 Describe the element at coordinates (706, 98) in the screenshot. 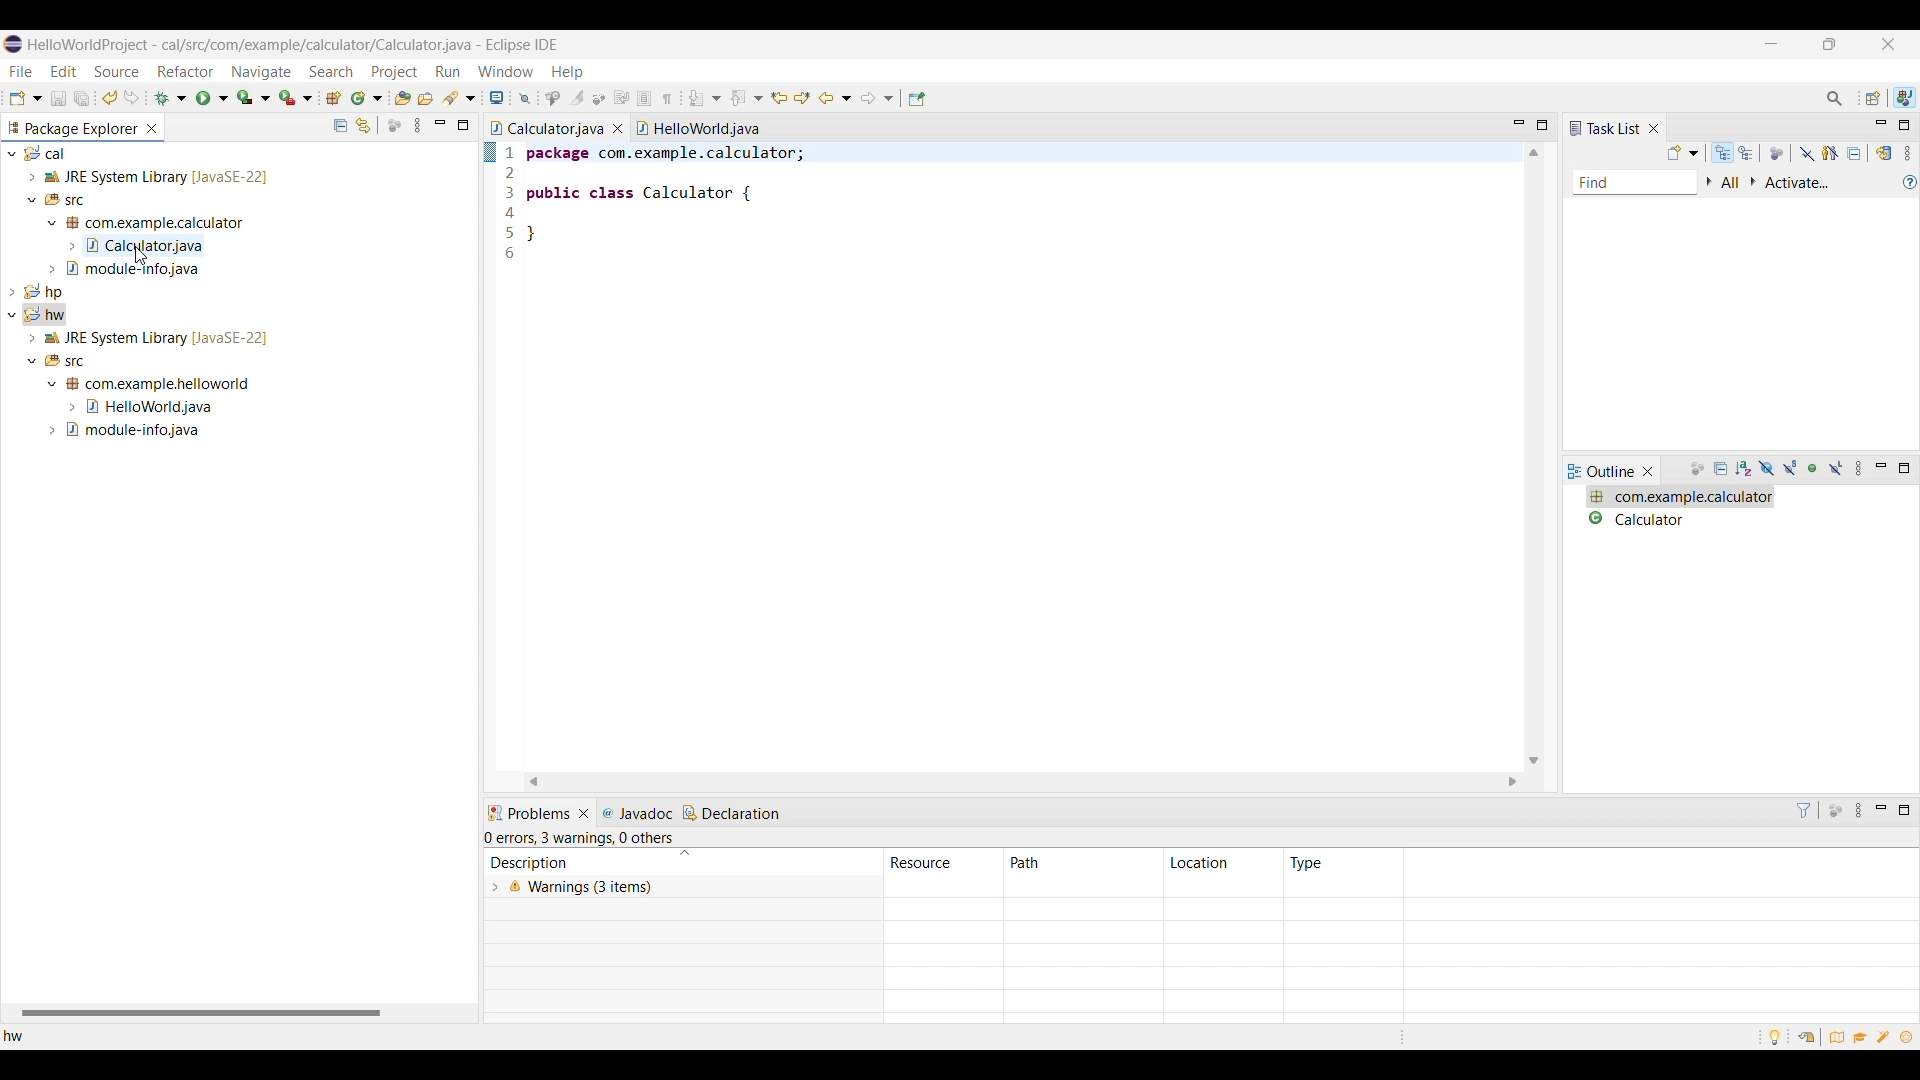

I see `Next annotation options` at that location.